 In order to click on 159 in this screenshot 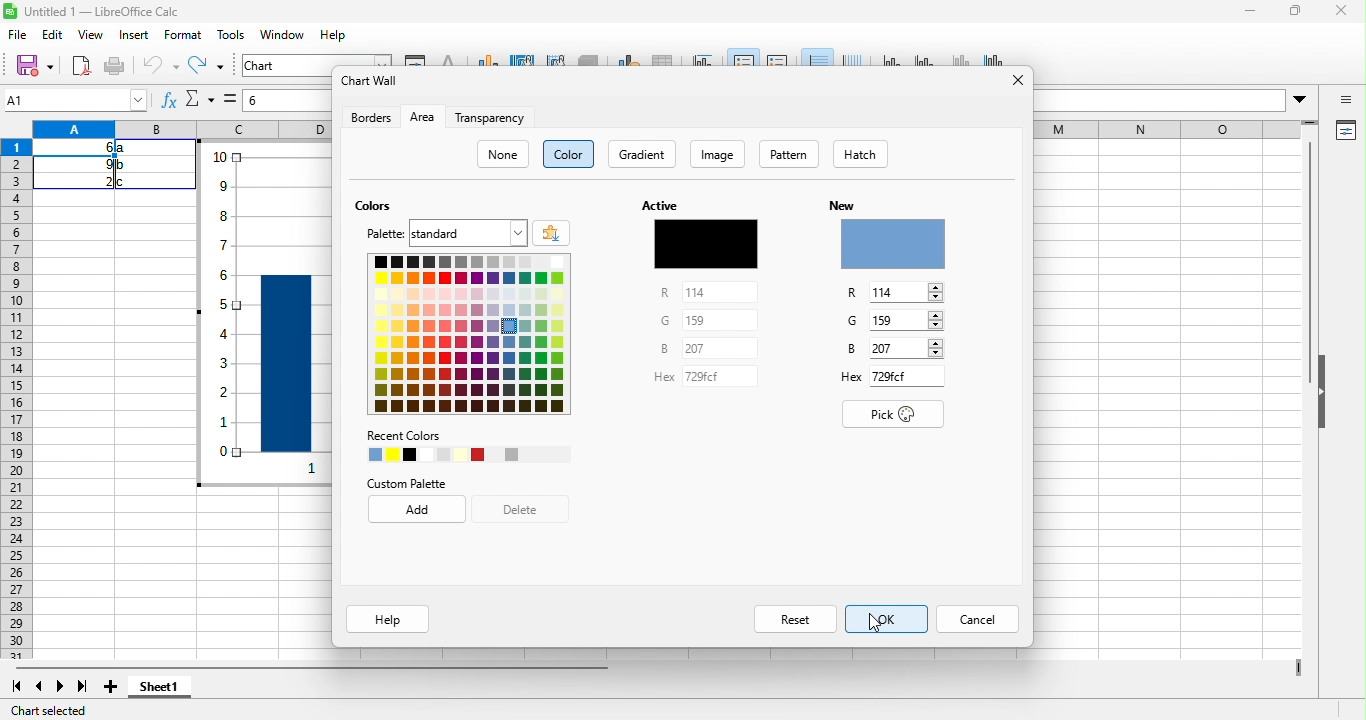, I will do `click(691, 320)`.